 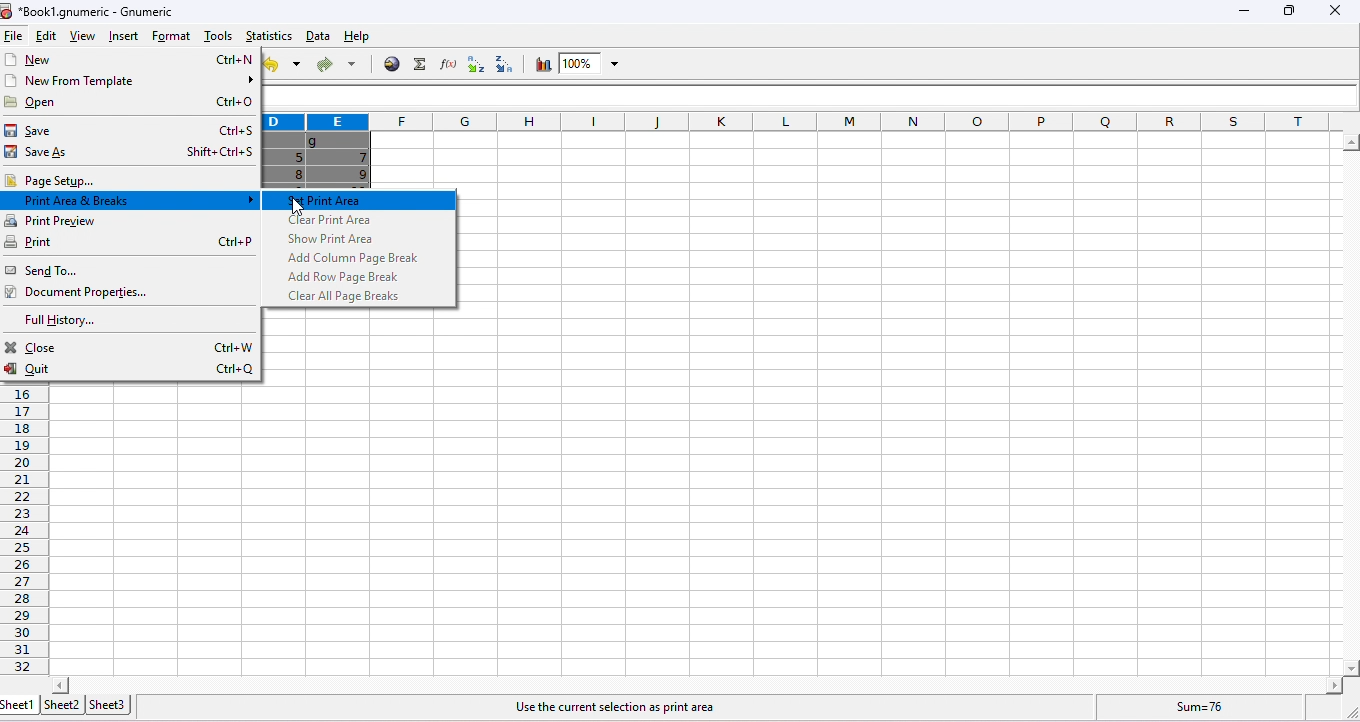 What do you see at coordinates (19, 705) in the screenshot?
I see `sheet1` at bounding box center [19, 705].